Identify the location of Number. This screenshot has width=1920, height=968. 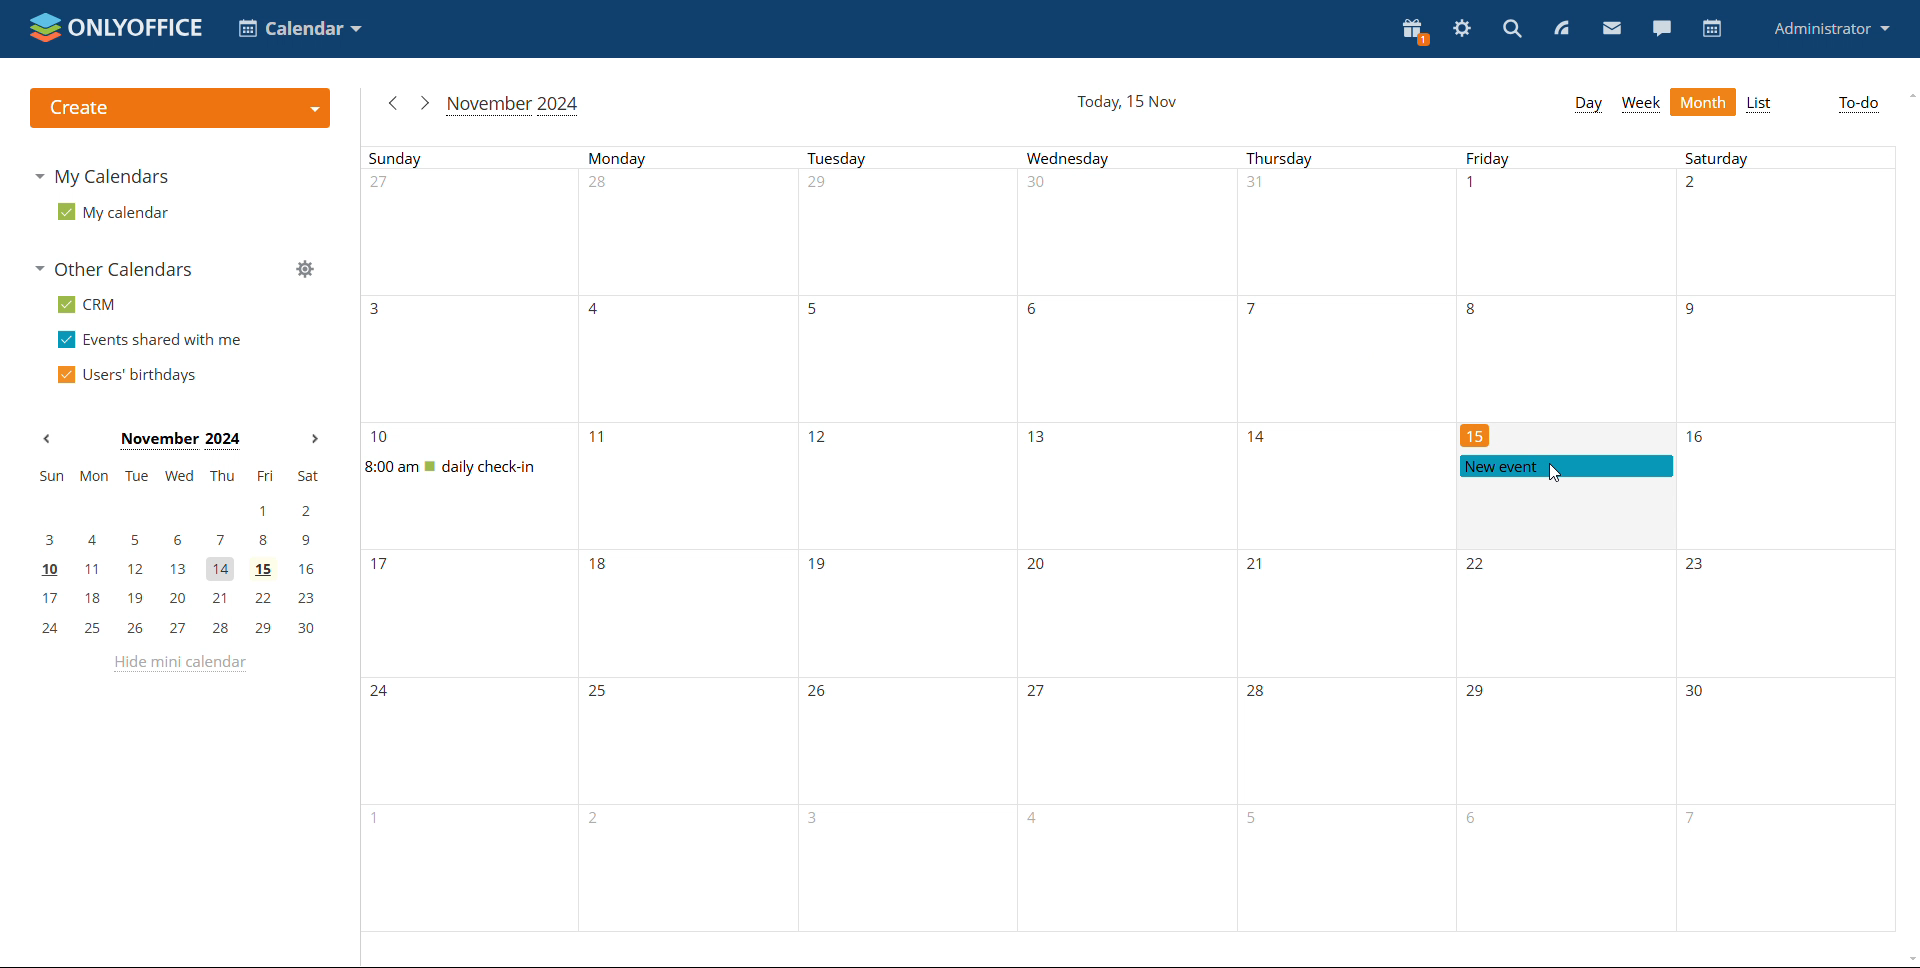
(818, 566).